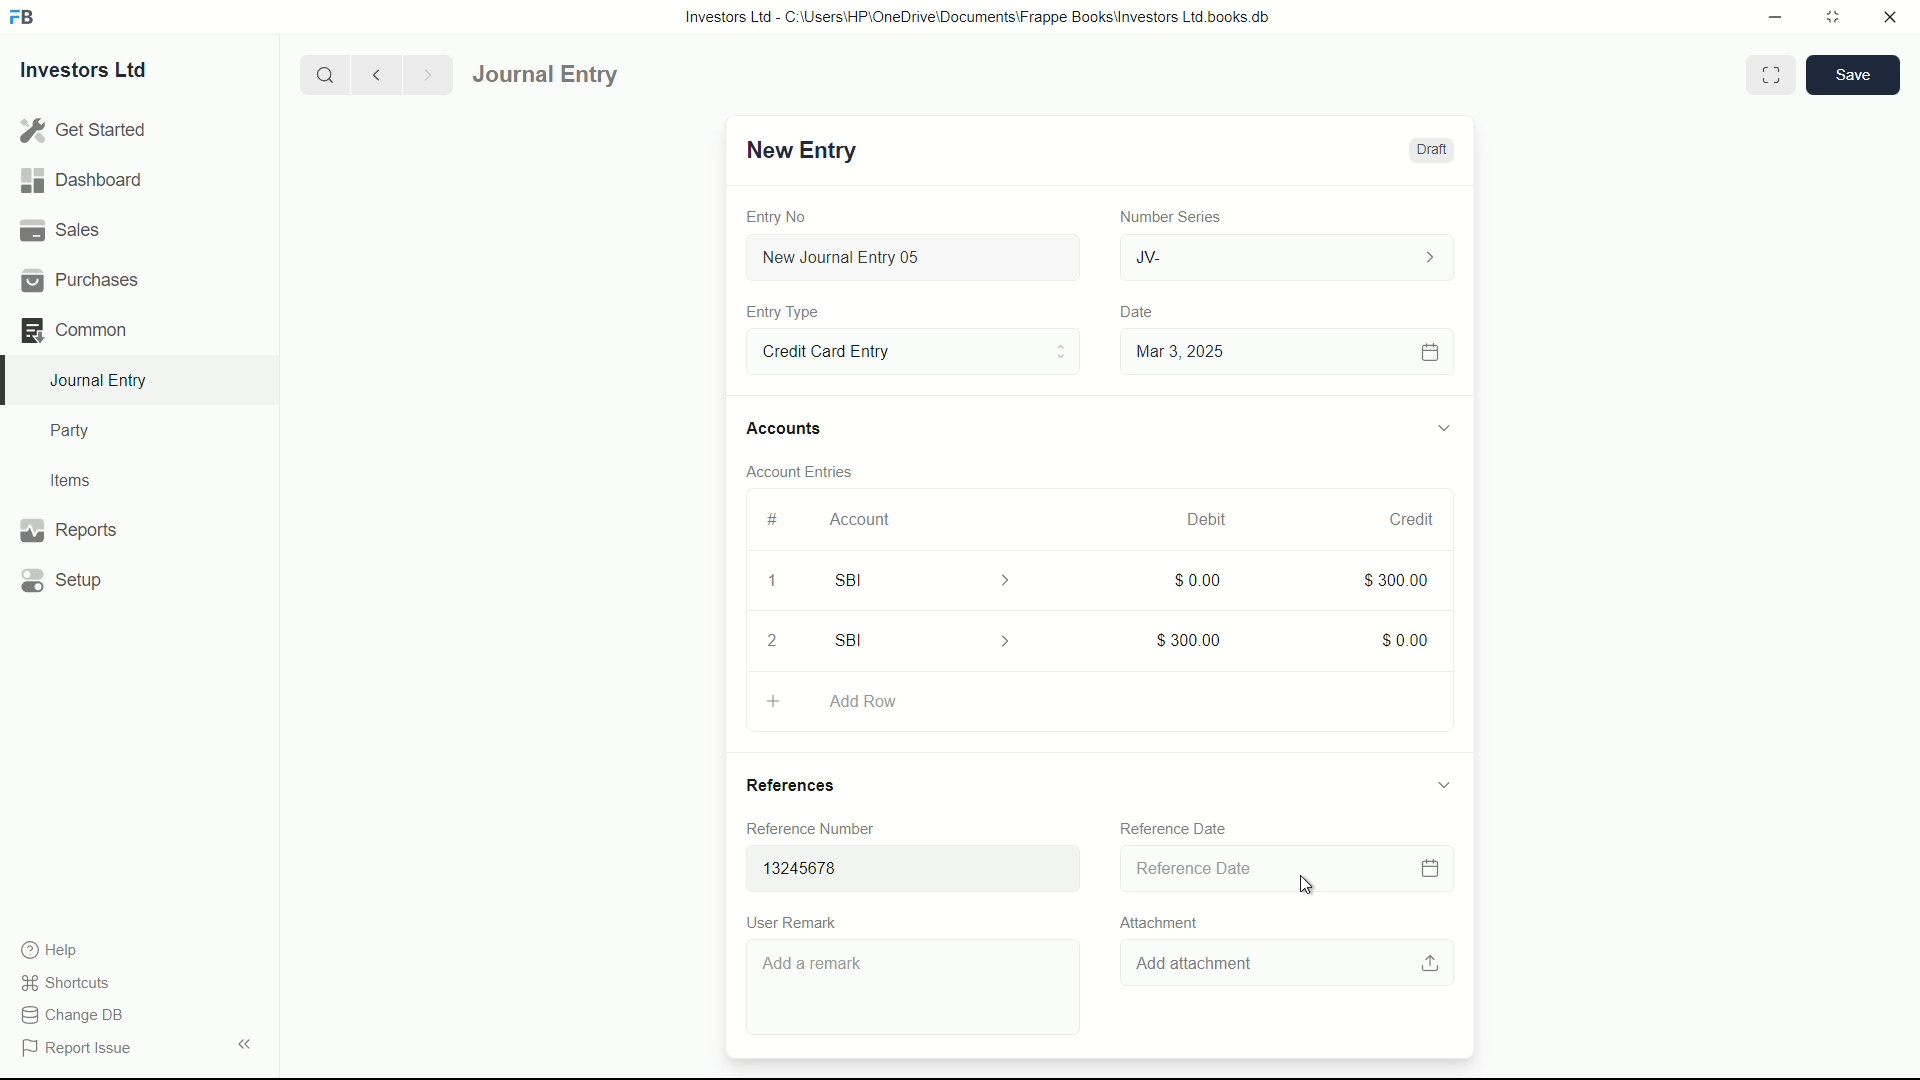 Image resolution: width=1920 pixels, height=1080 pixels. I want to click on Mar 3, 2025, so click(1284, 351).